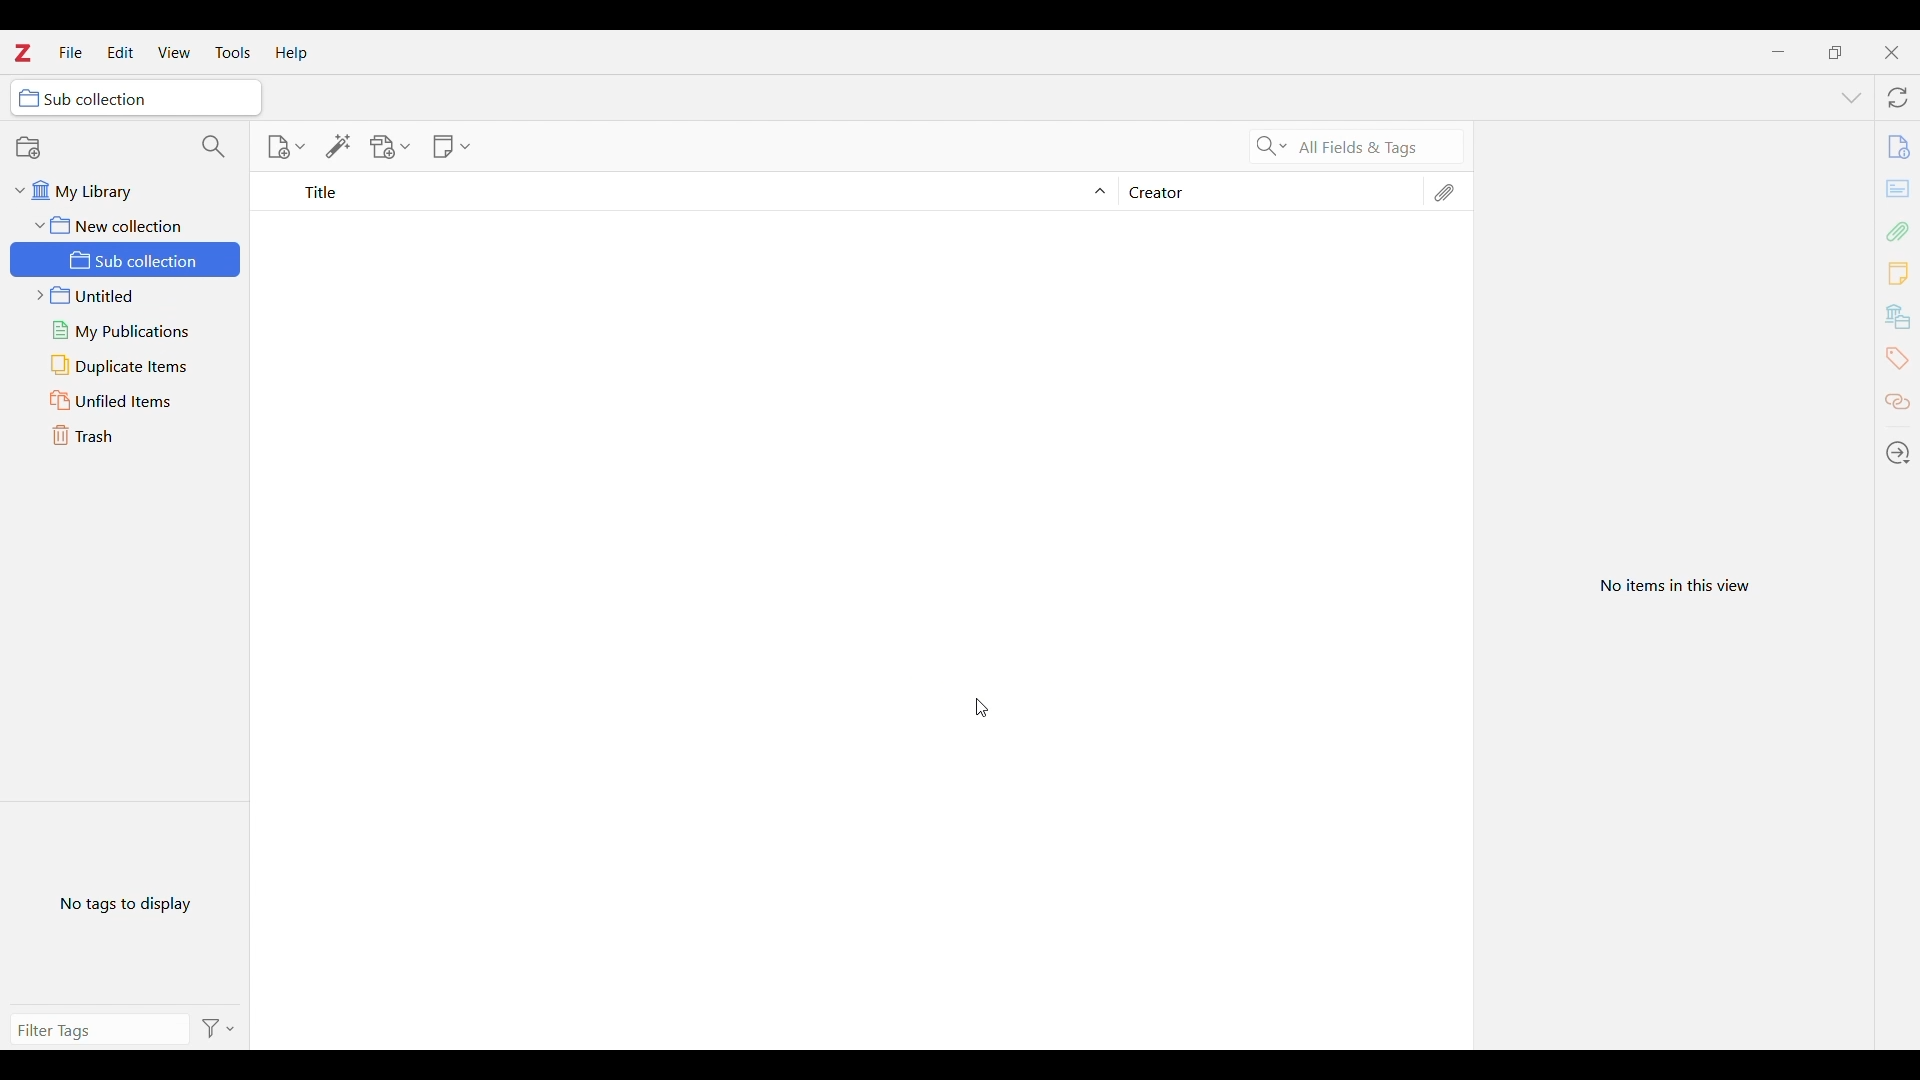 The width and height of the screenshot is (1920, 1080). I want to click on File menu, so click(71, 52).